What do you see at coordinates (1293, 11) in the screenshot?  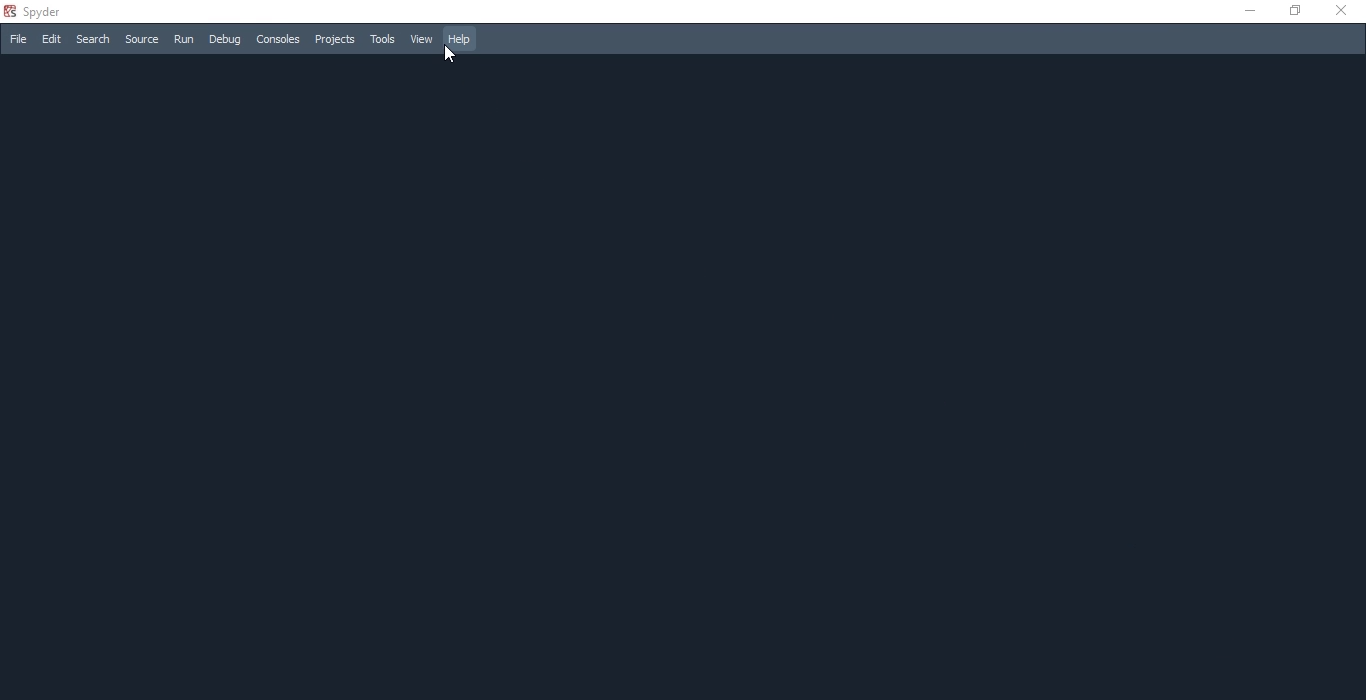 I see `restore` at bounding box center [1293, 11].